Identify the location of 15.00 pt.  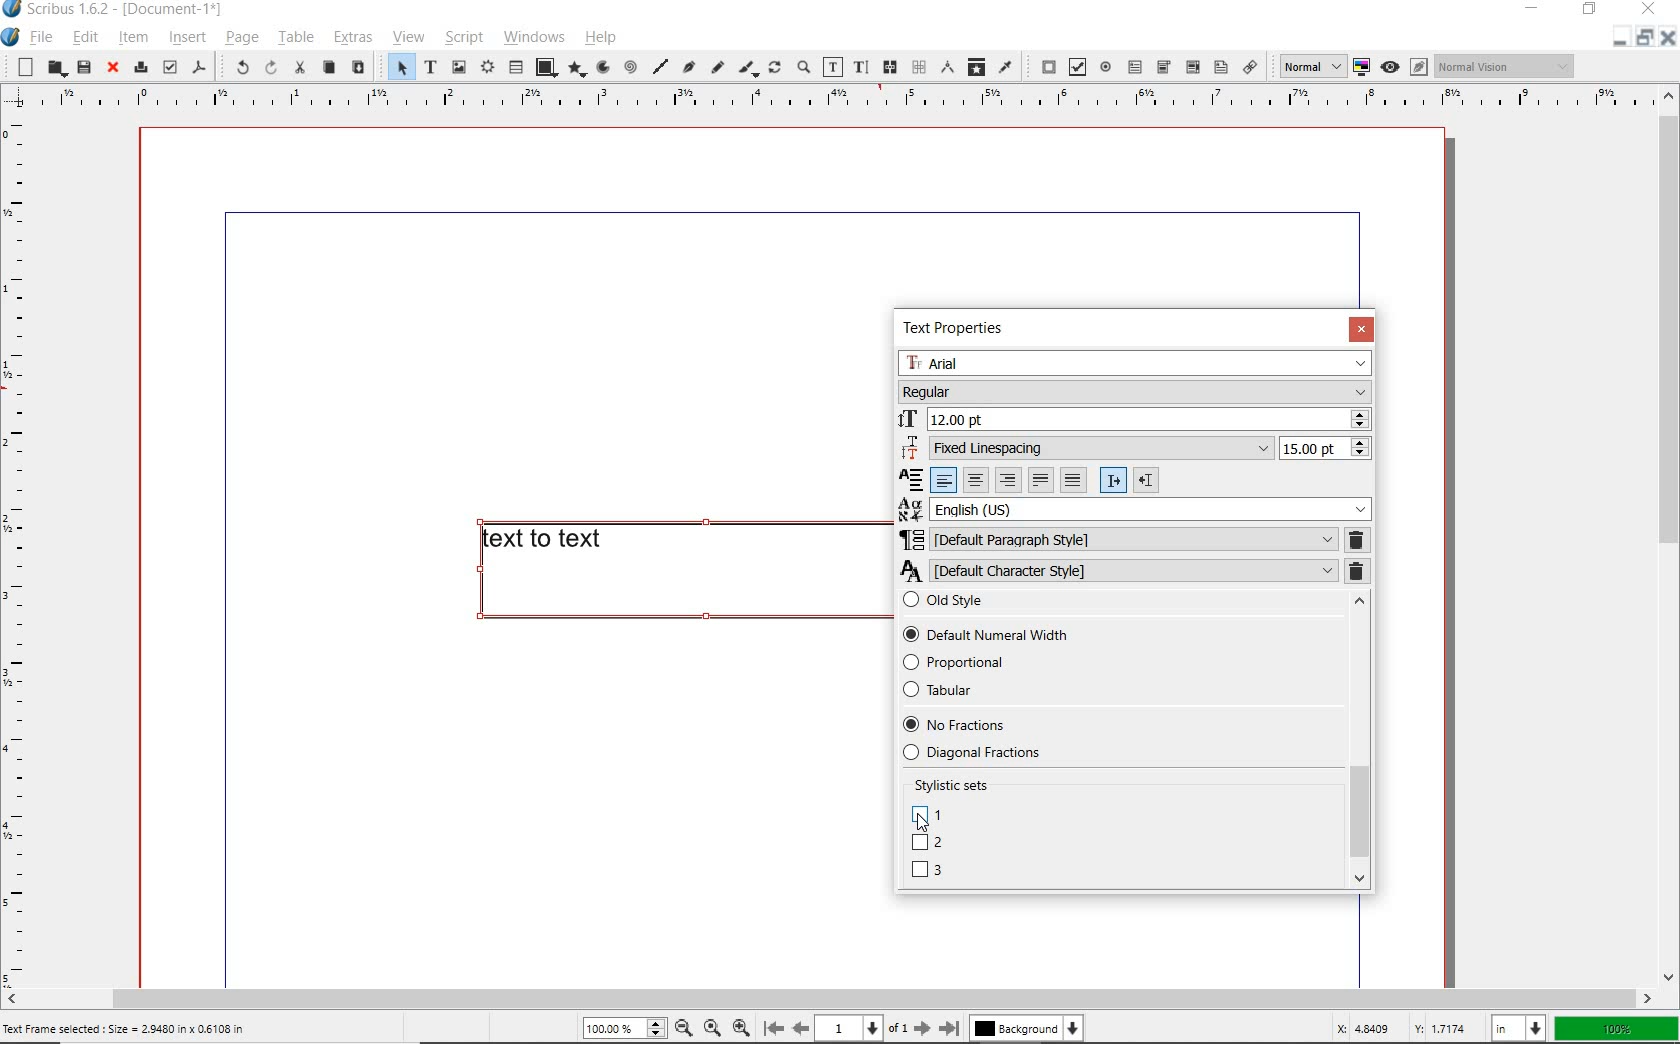
(1323, 449).